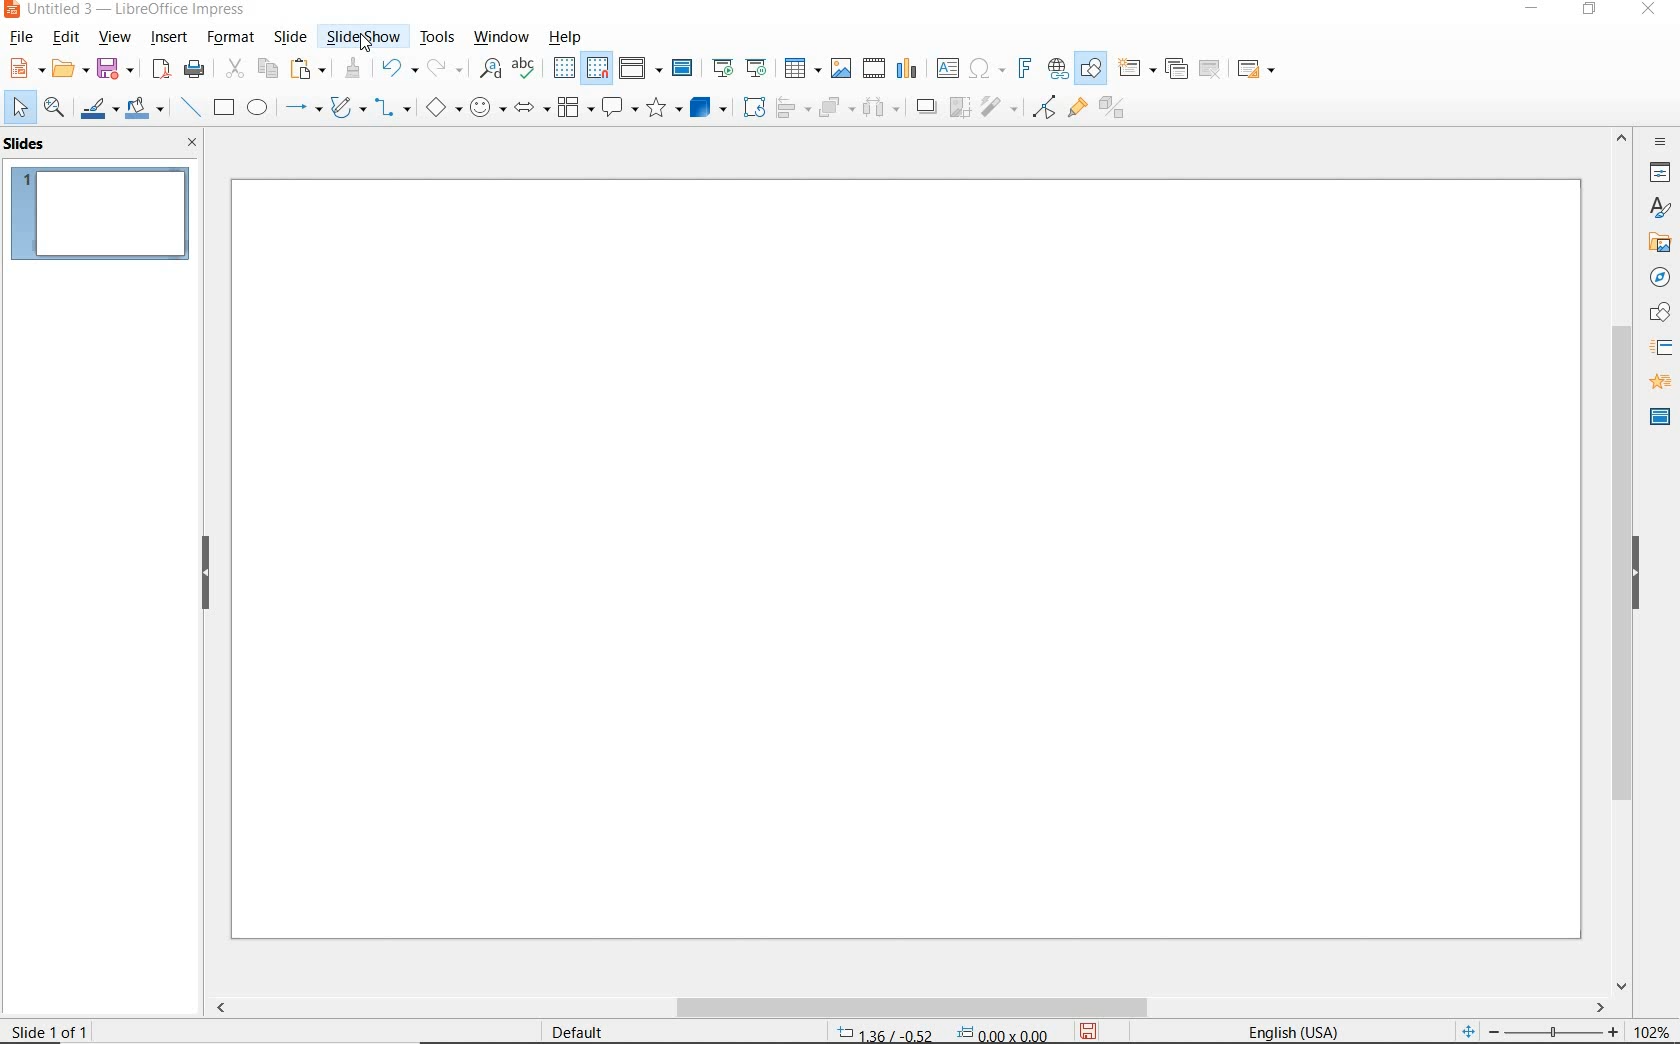 The image size is (1680, 1044). Describe the element at coordinates (307, 69) in the screenshot. I see `PASTE` at that location.